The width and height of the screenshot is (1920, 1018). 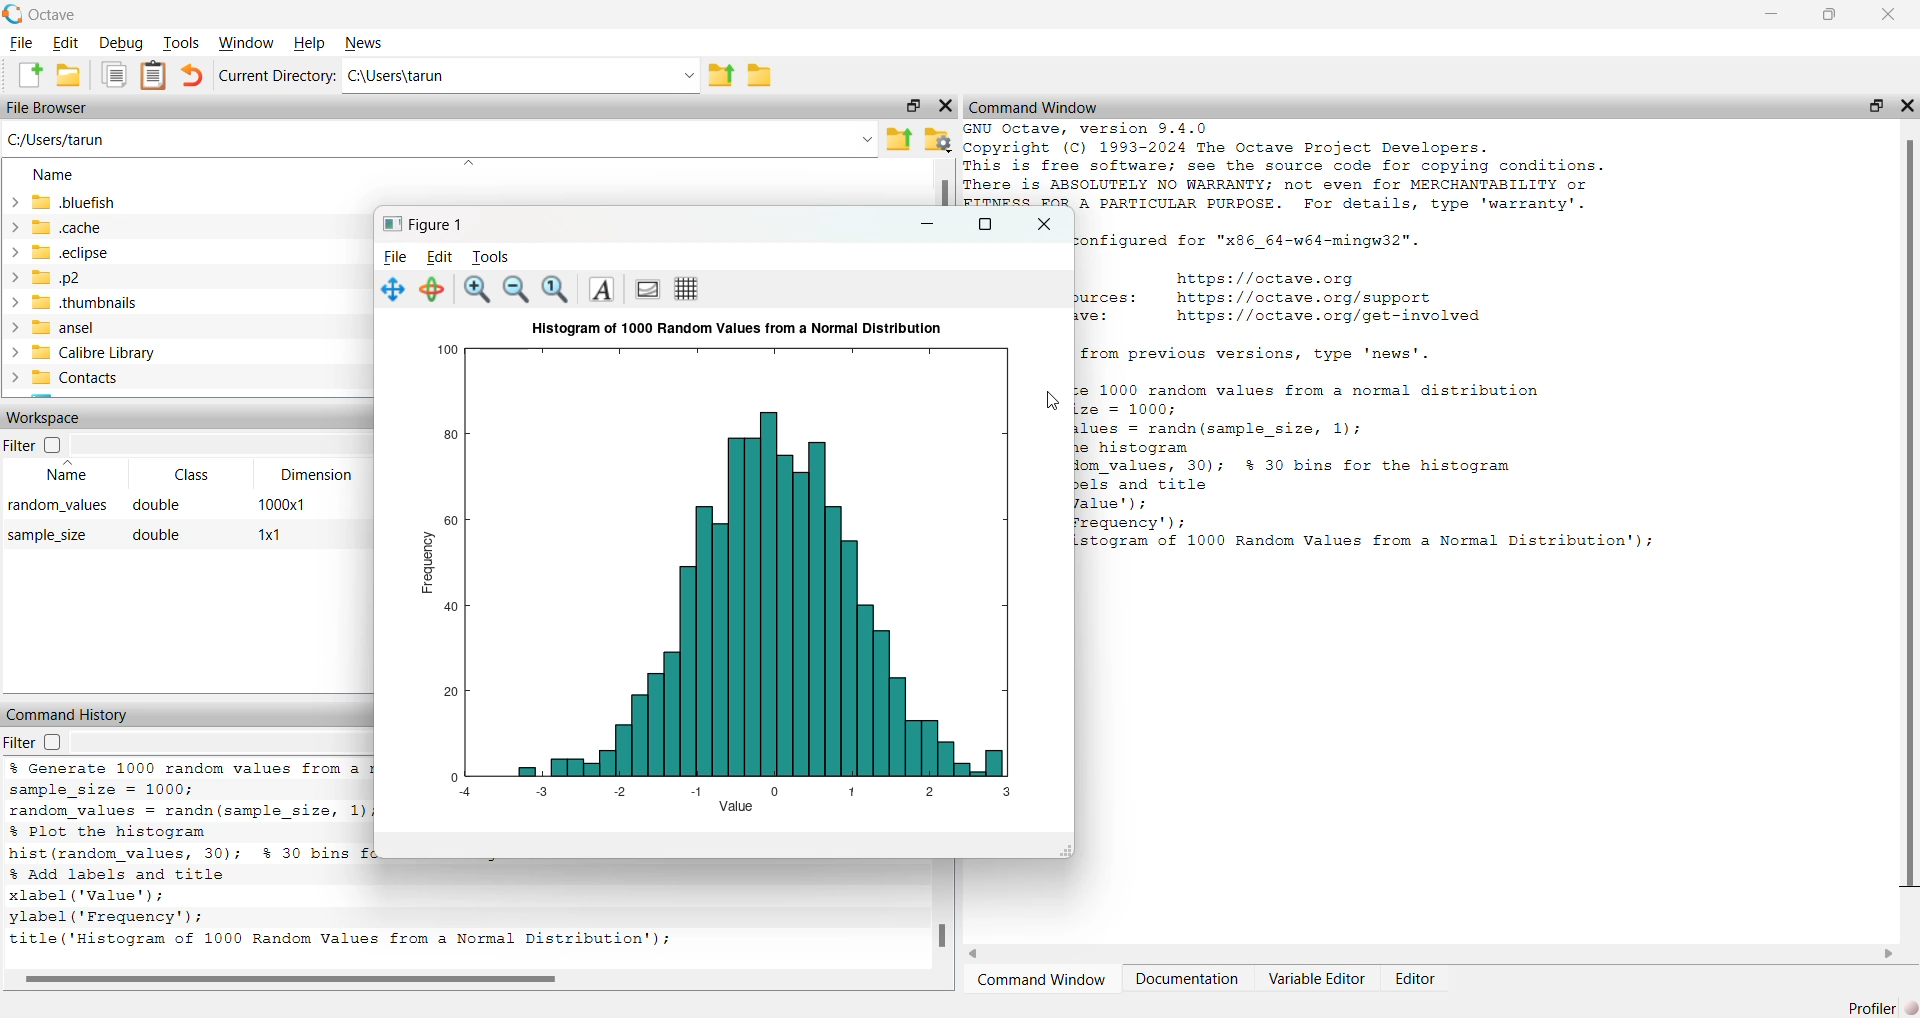 I want to click on Filter, so click(x=33, y=445).